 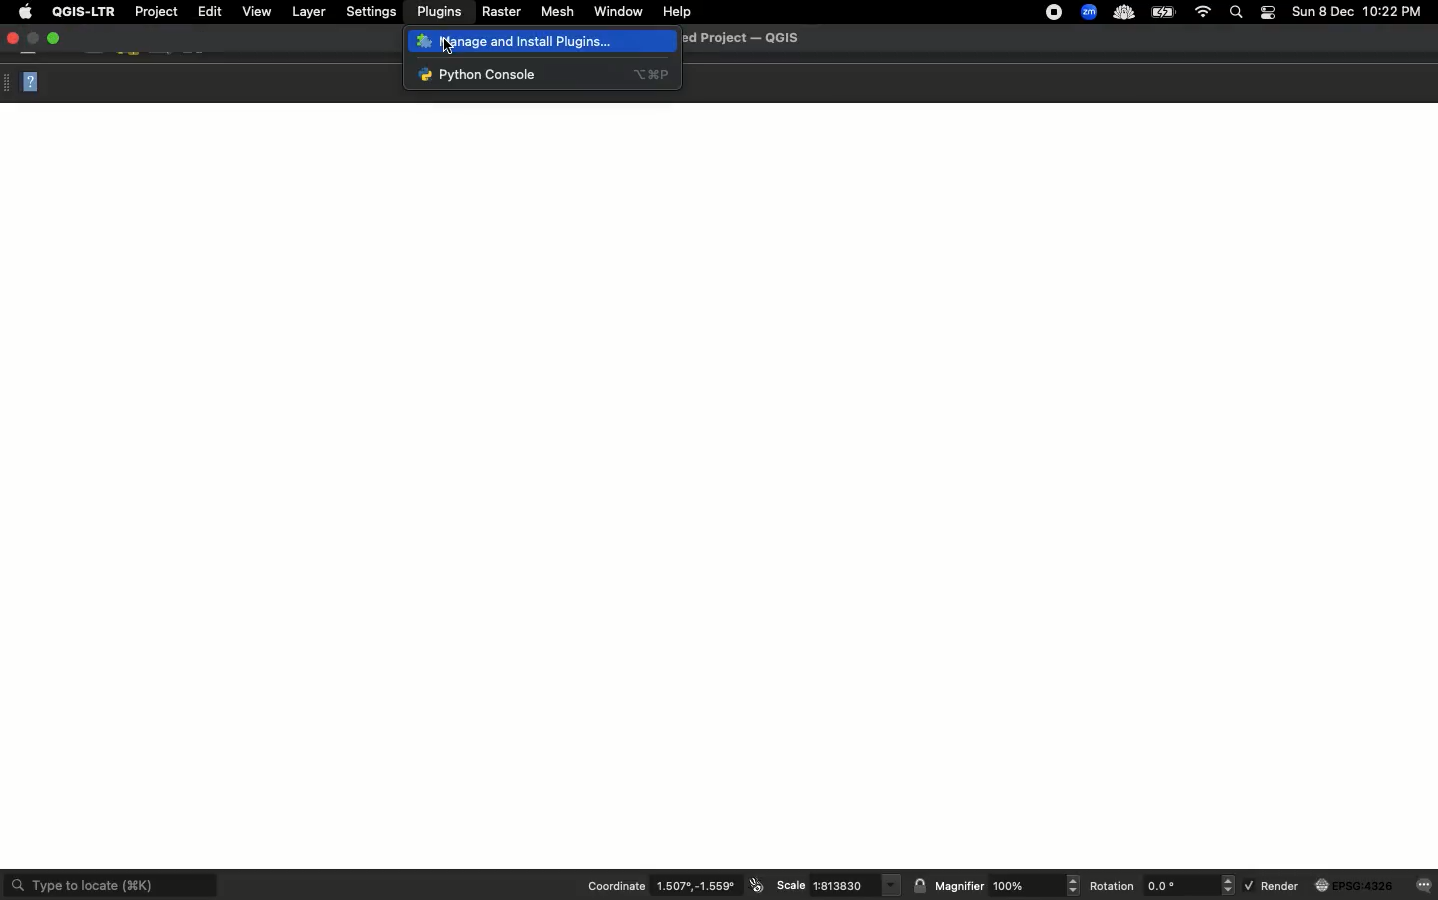 I want to click on Untitled, so click(x=742, y=36).